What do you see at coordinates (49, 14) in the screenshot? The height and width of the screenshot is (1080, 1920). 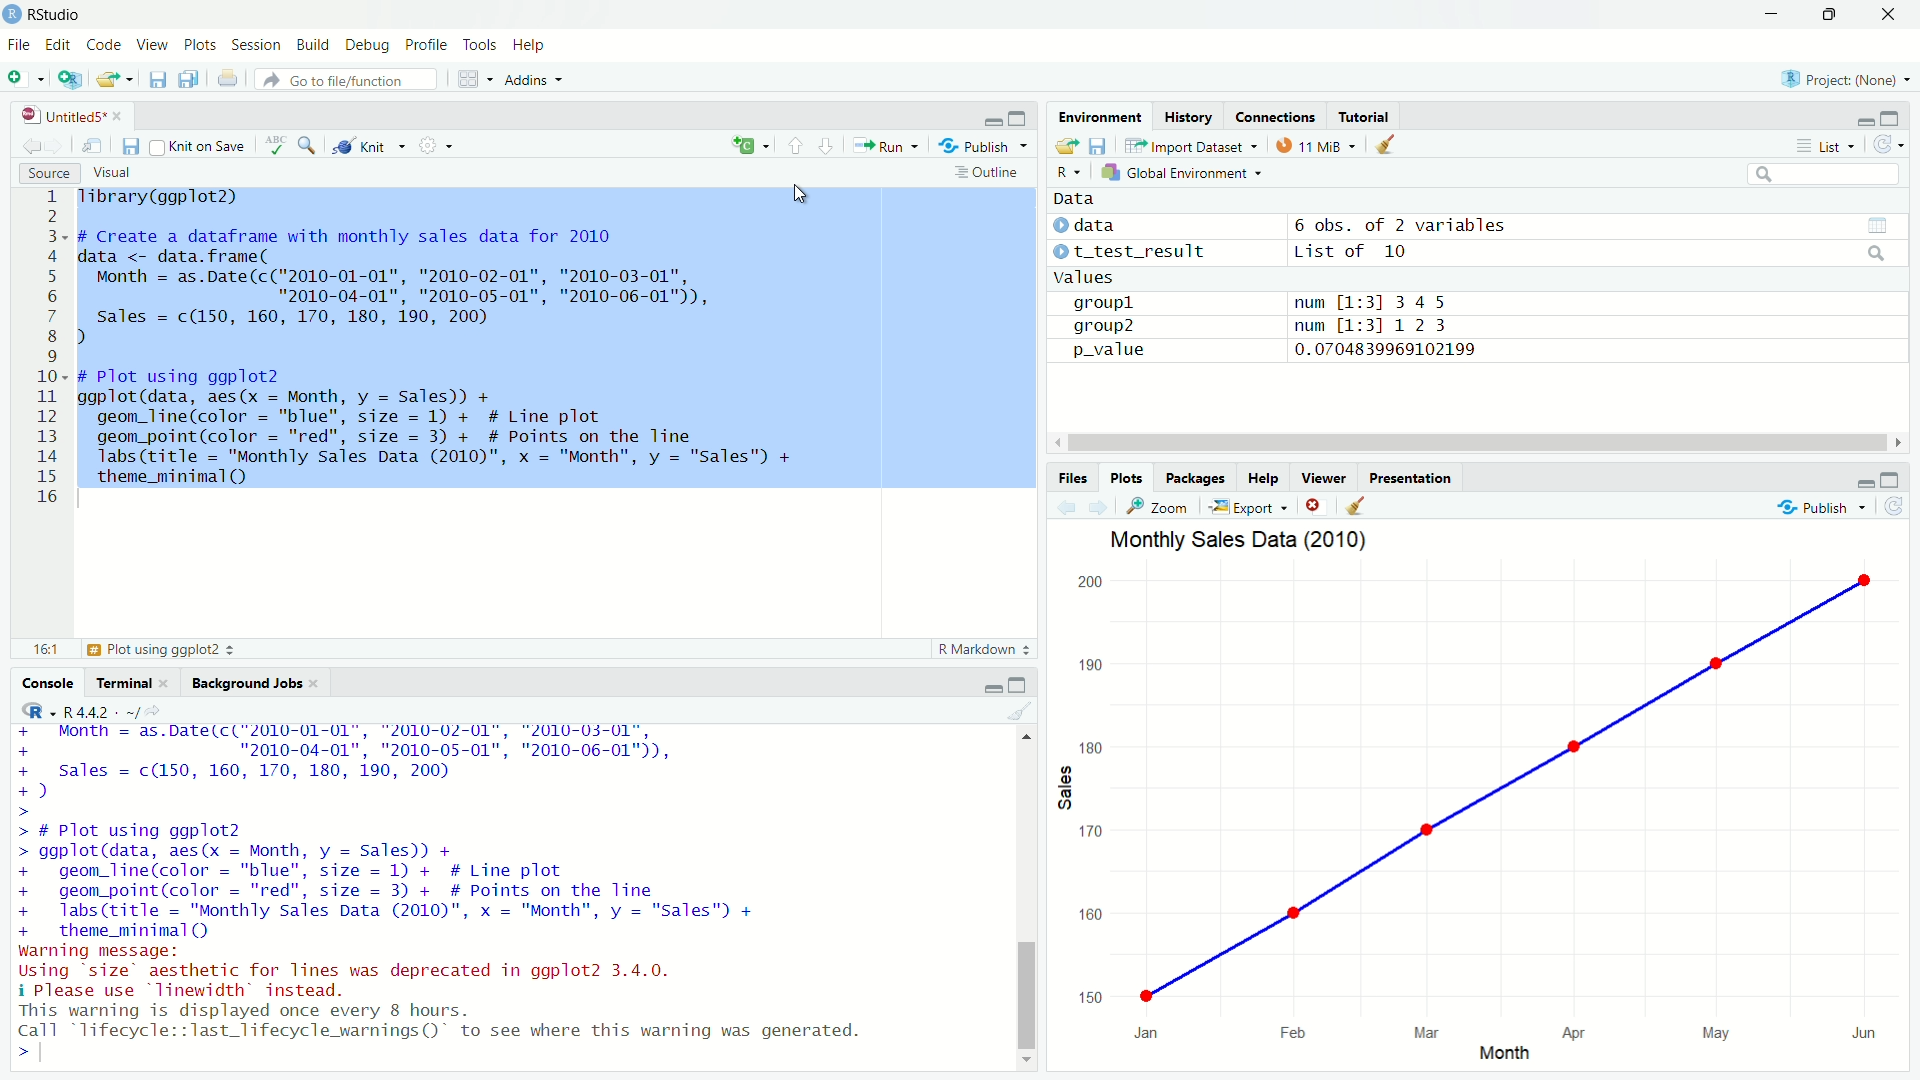 I see `RStudio` at bounding box center [49, 14].